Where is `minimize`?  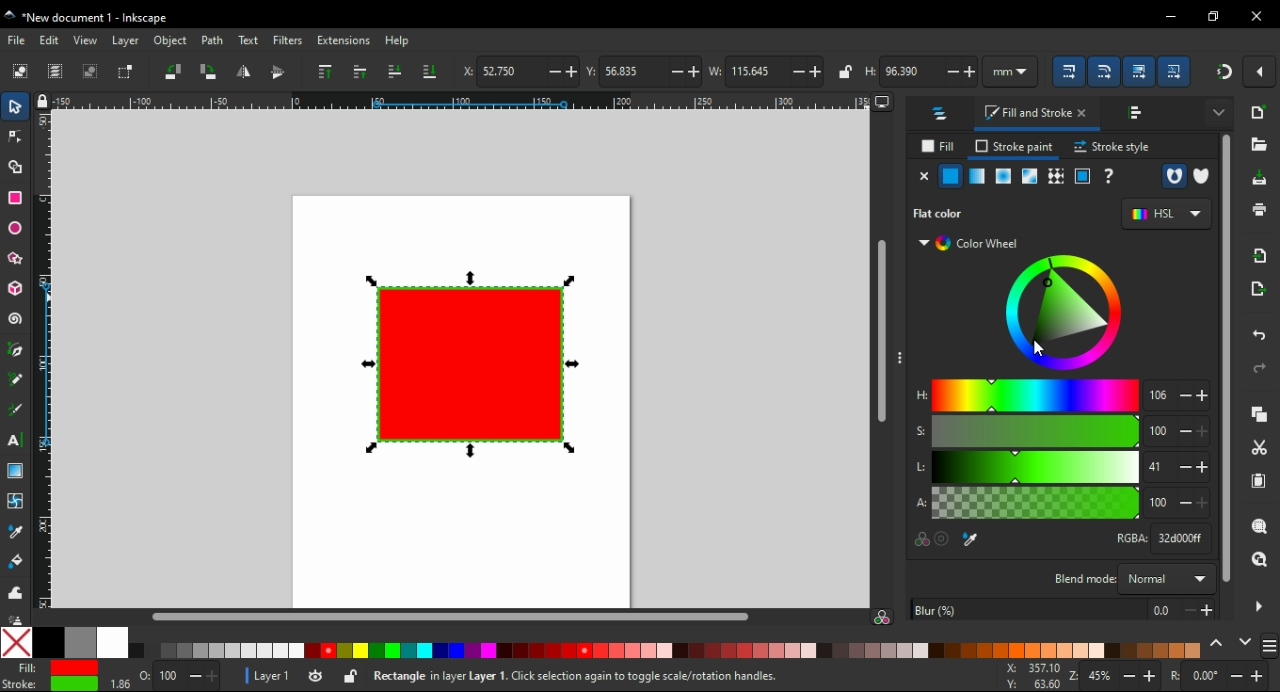
minimize is located at coordinates (1170, 18).